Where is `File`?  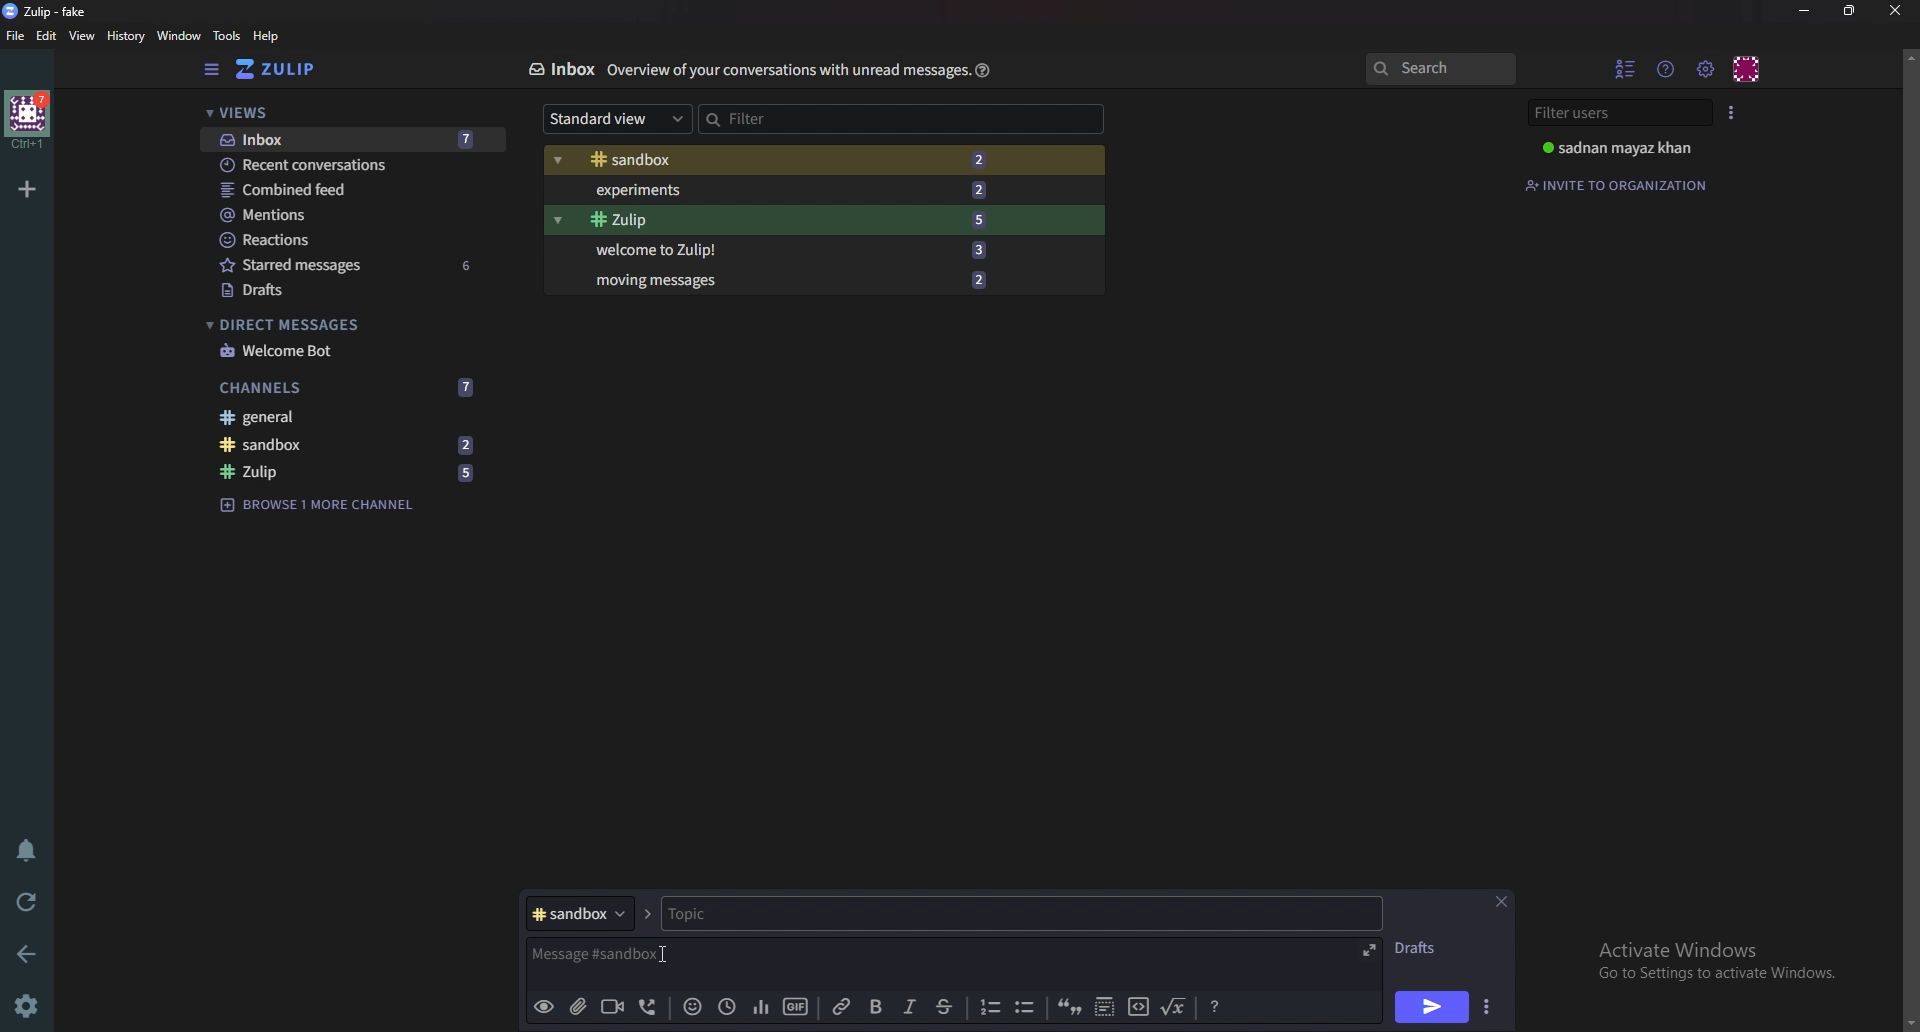
File is located at coordinates (16, 37).